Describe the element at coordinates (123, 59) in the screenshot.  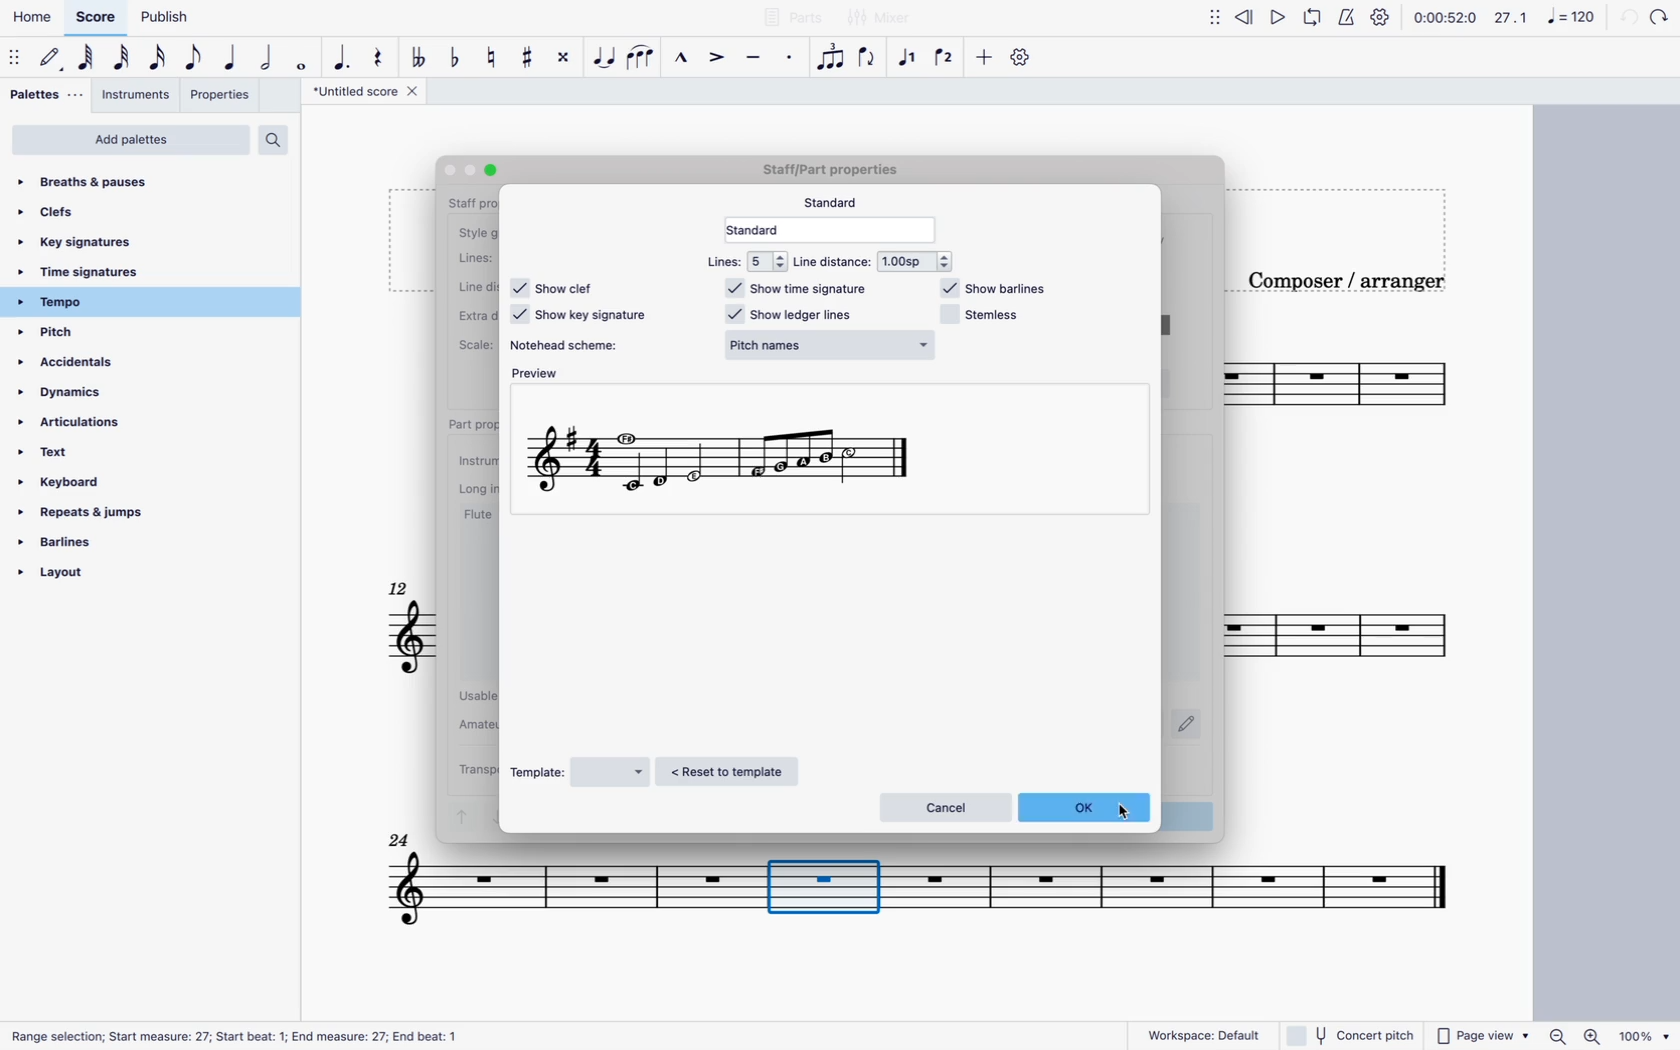
I see `32nd note` at that location.